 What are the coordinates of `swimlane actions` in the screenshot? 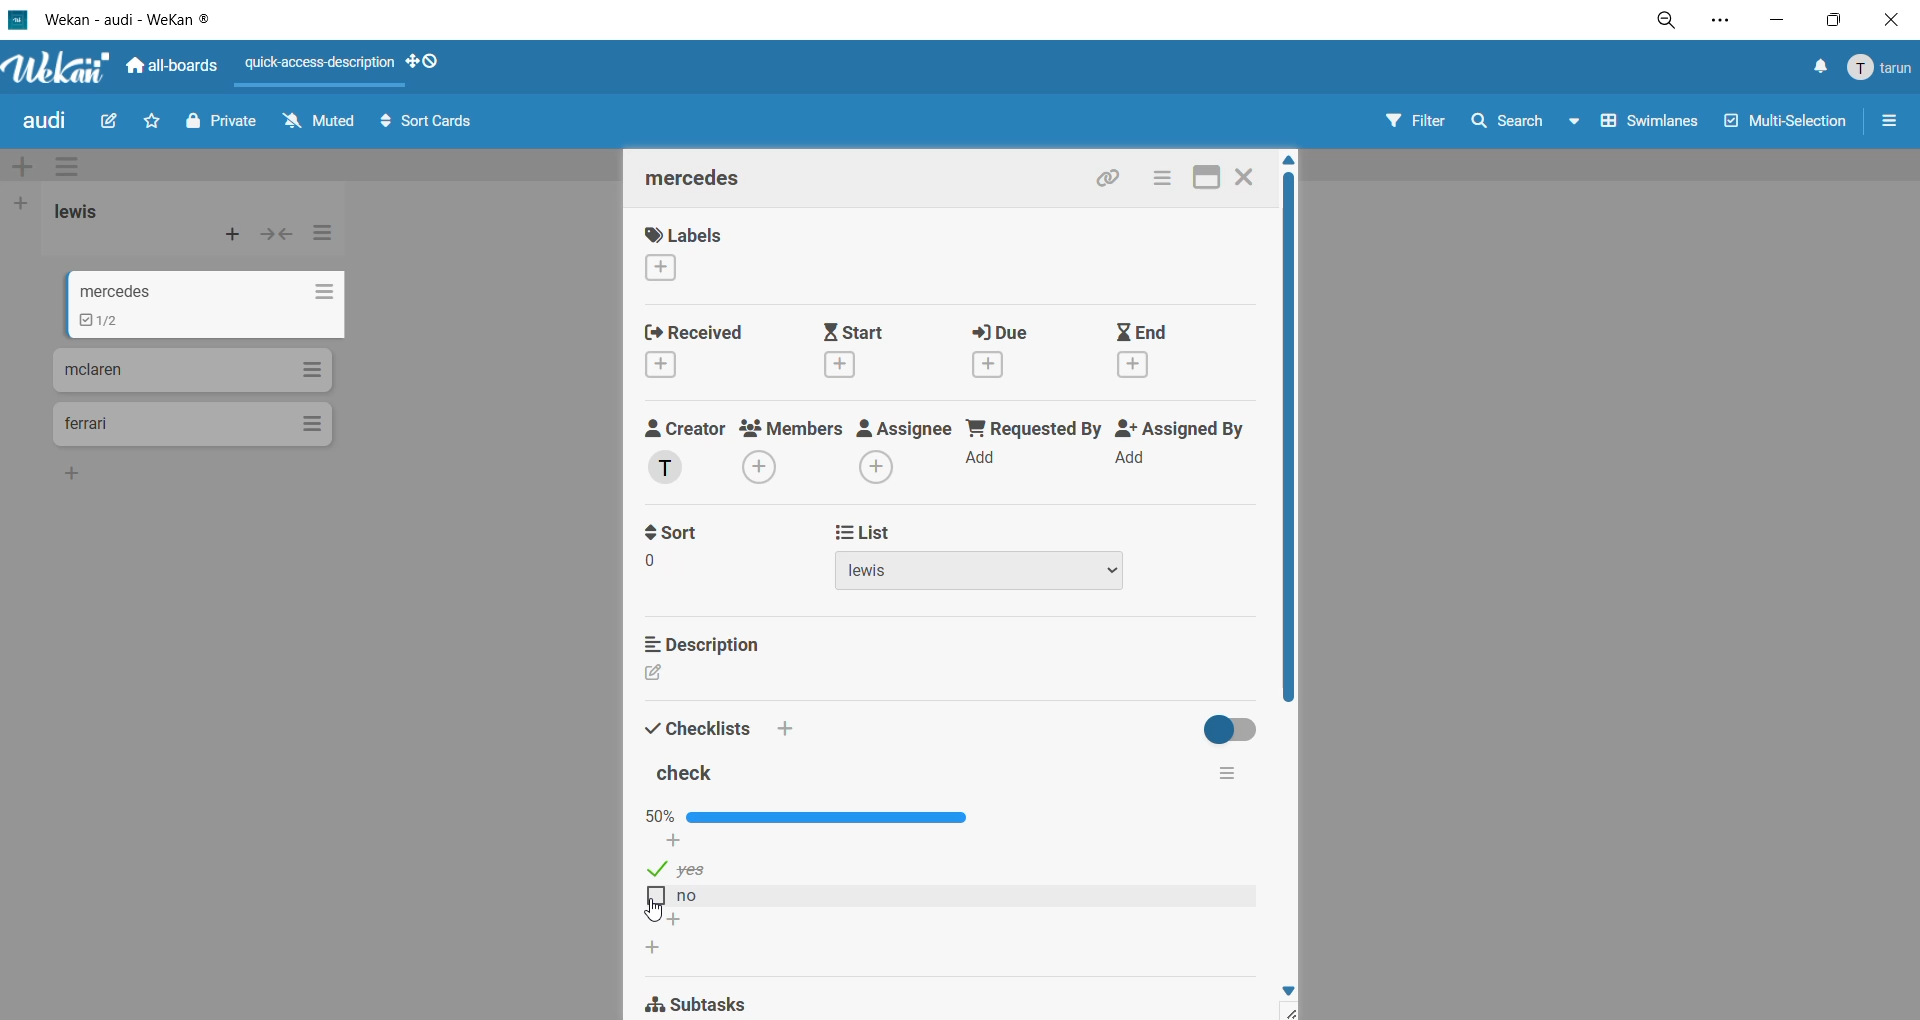 It's located at (64, 162).